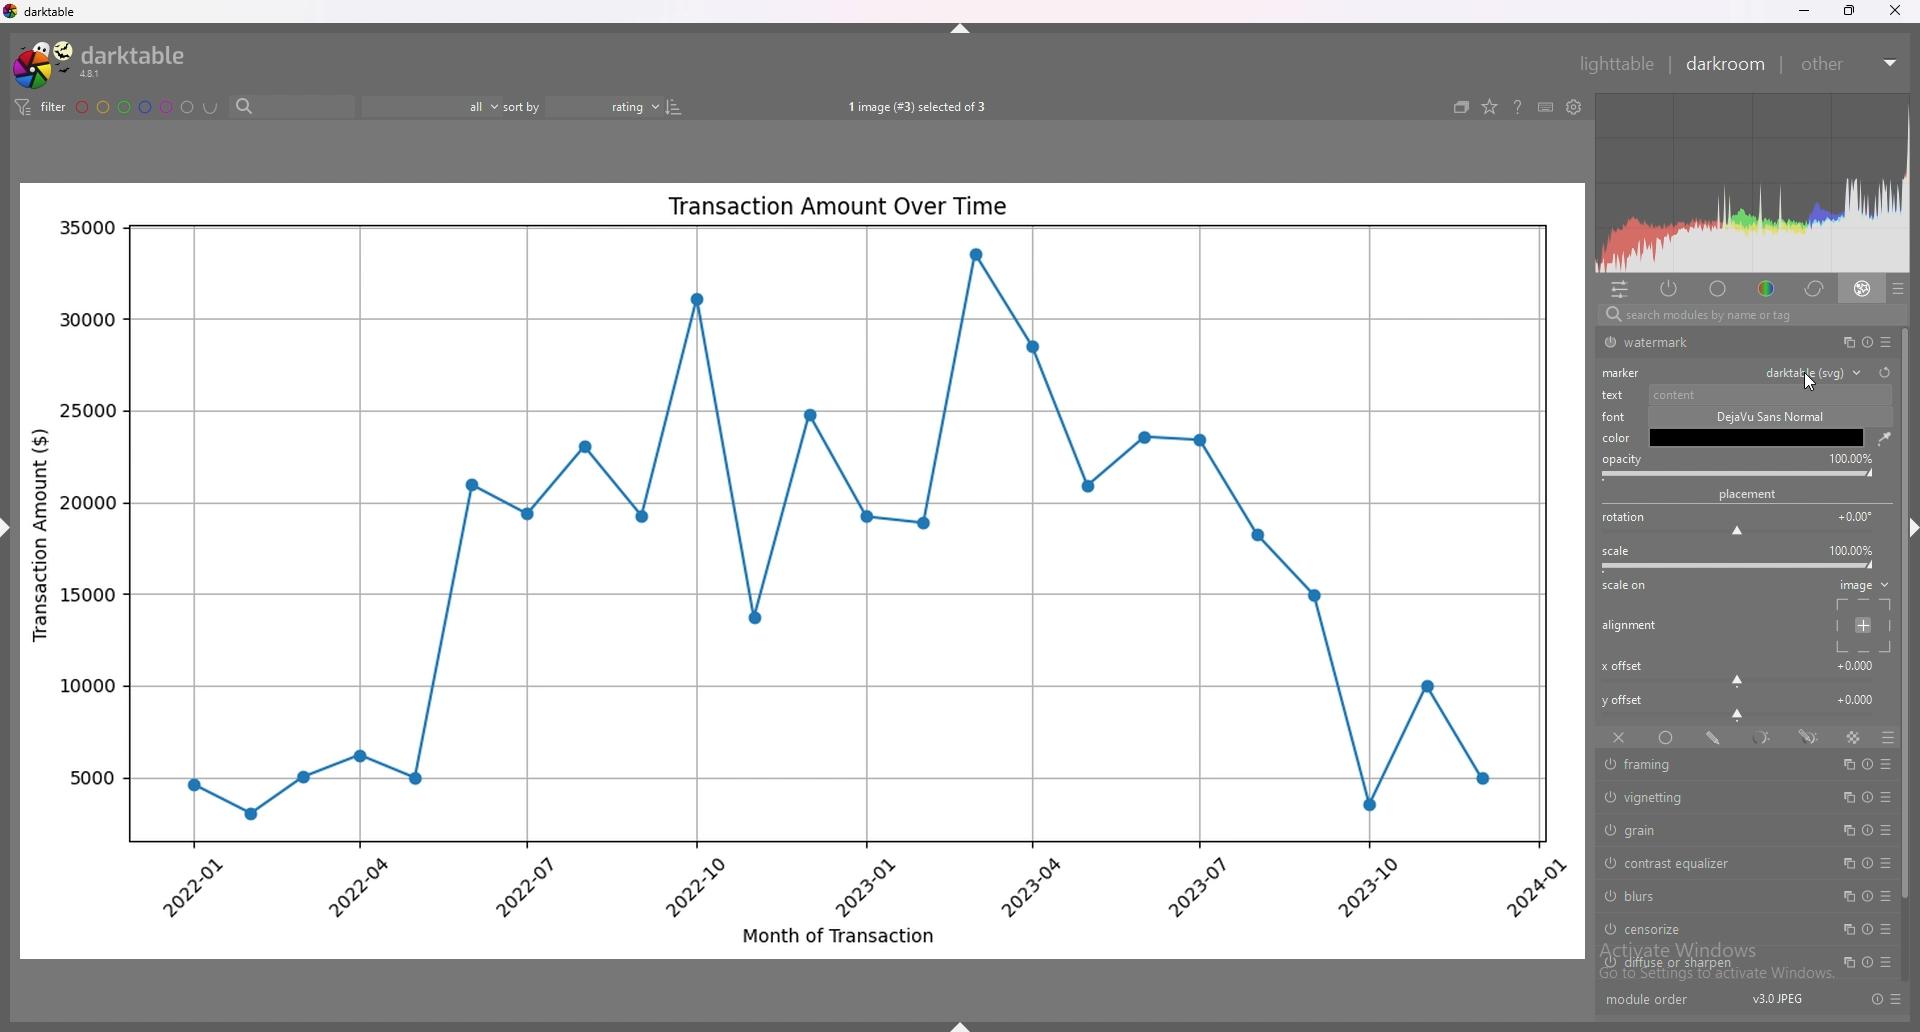 This screenshot has width=1920, height=1032. Describe the element at coordinates (1857, 698) in the screenshot. I see `y offset` at that location.